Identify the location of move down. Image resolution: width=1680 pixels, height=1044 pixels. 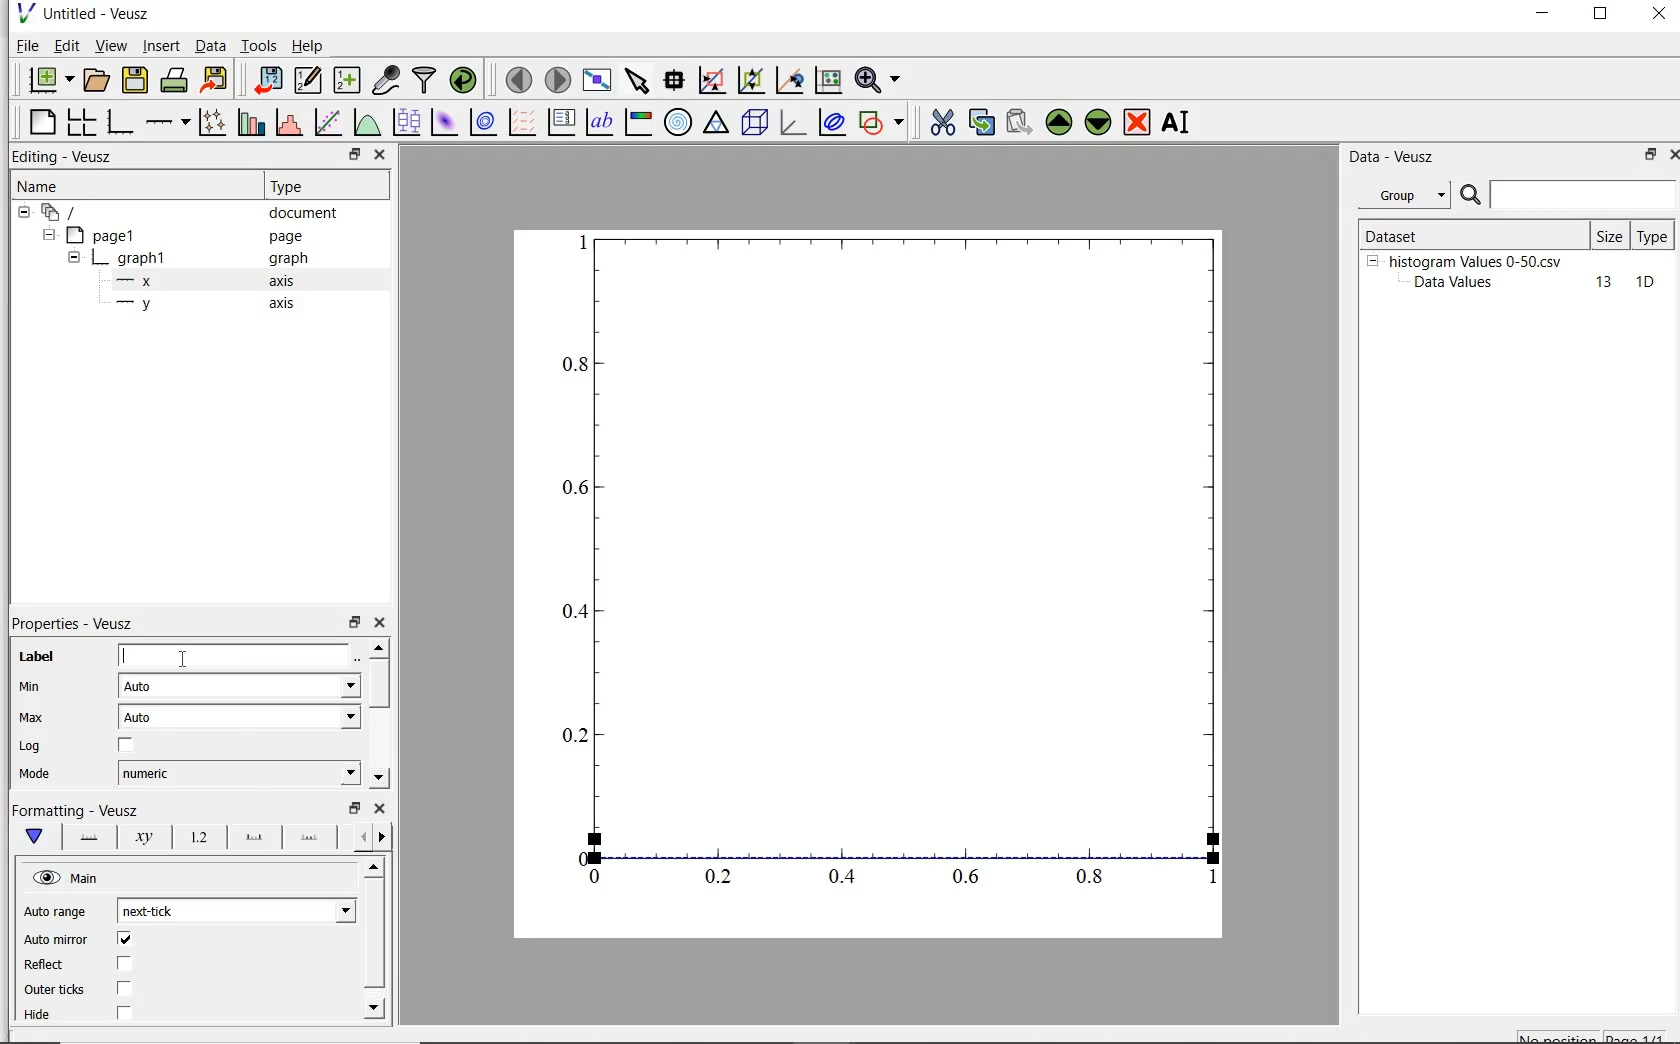
(376, 1007).